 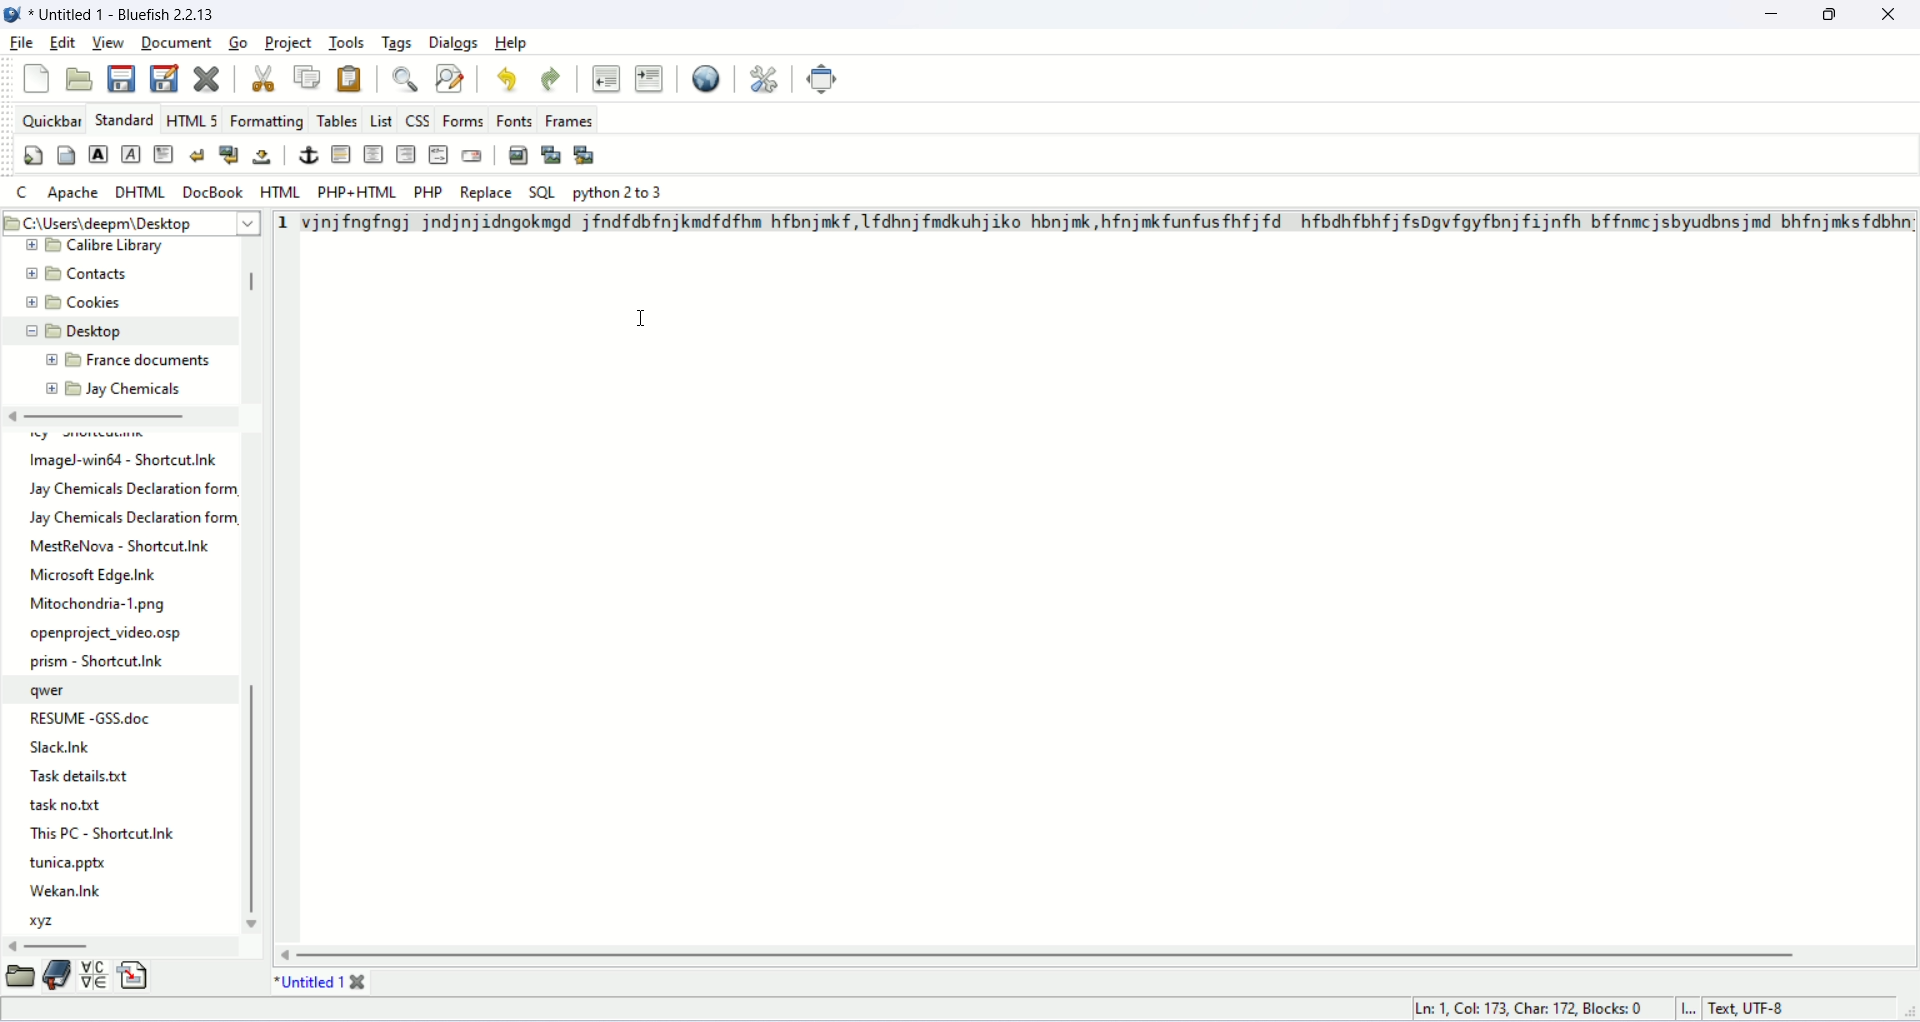 What do you see at coordinates (282, 191) in the screenshot?
I see `HTML` at bounding box center [282, 191].